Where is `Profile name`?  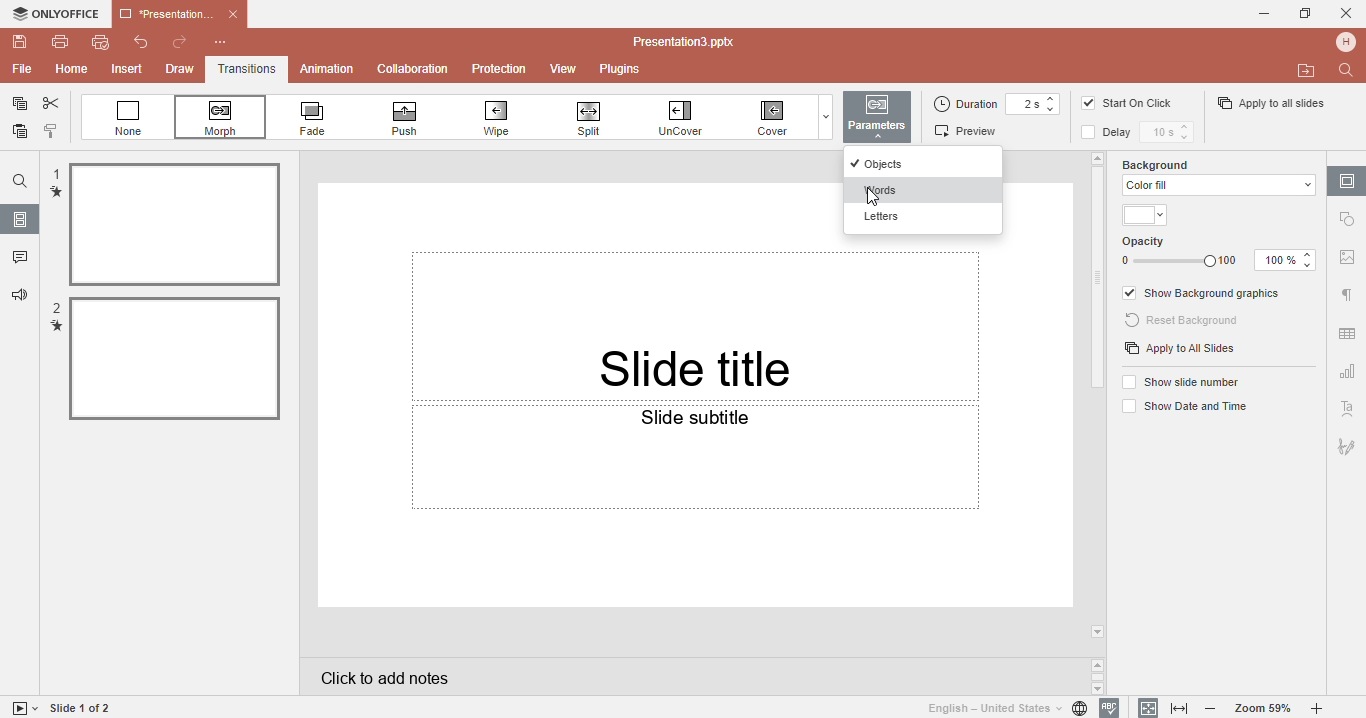 Profile name is located at coordinates (1348, 41).